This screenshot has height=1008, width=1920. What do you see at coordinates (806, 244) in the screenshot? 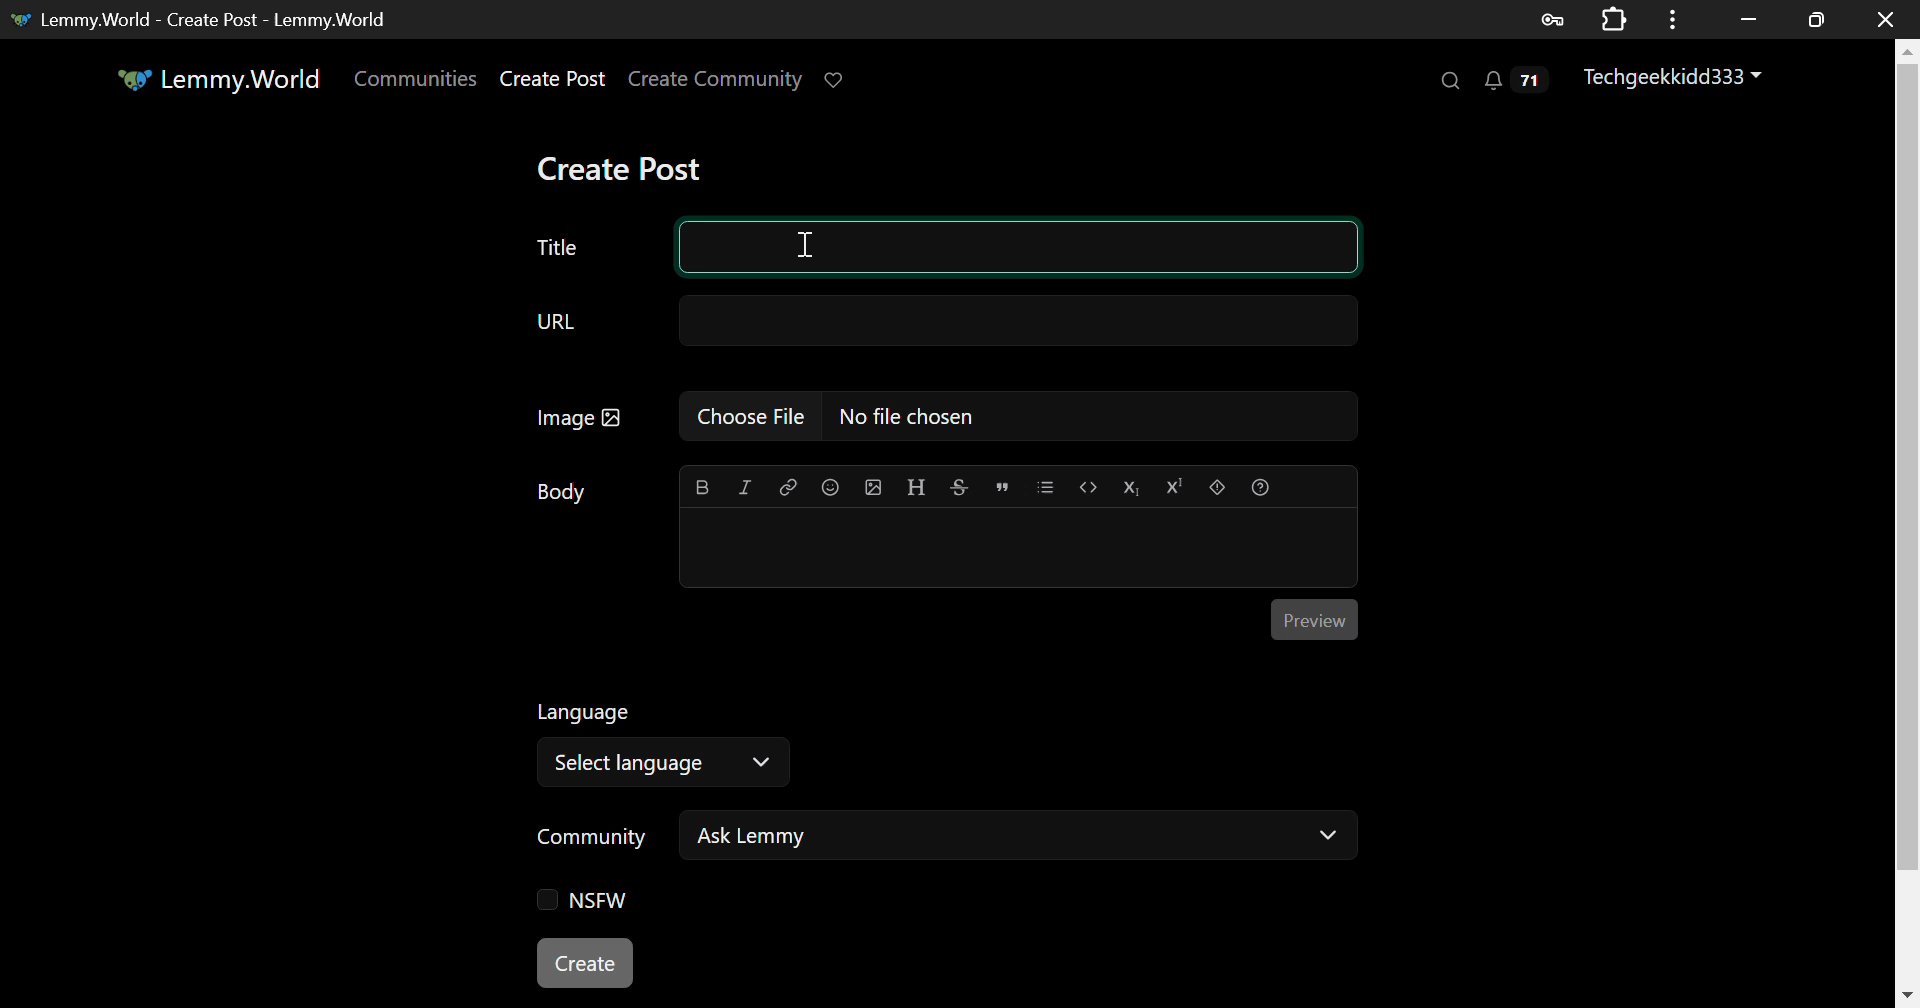
I see `Cursor Position` at bounding box center [806, 244].